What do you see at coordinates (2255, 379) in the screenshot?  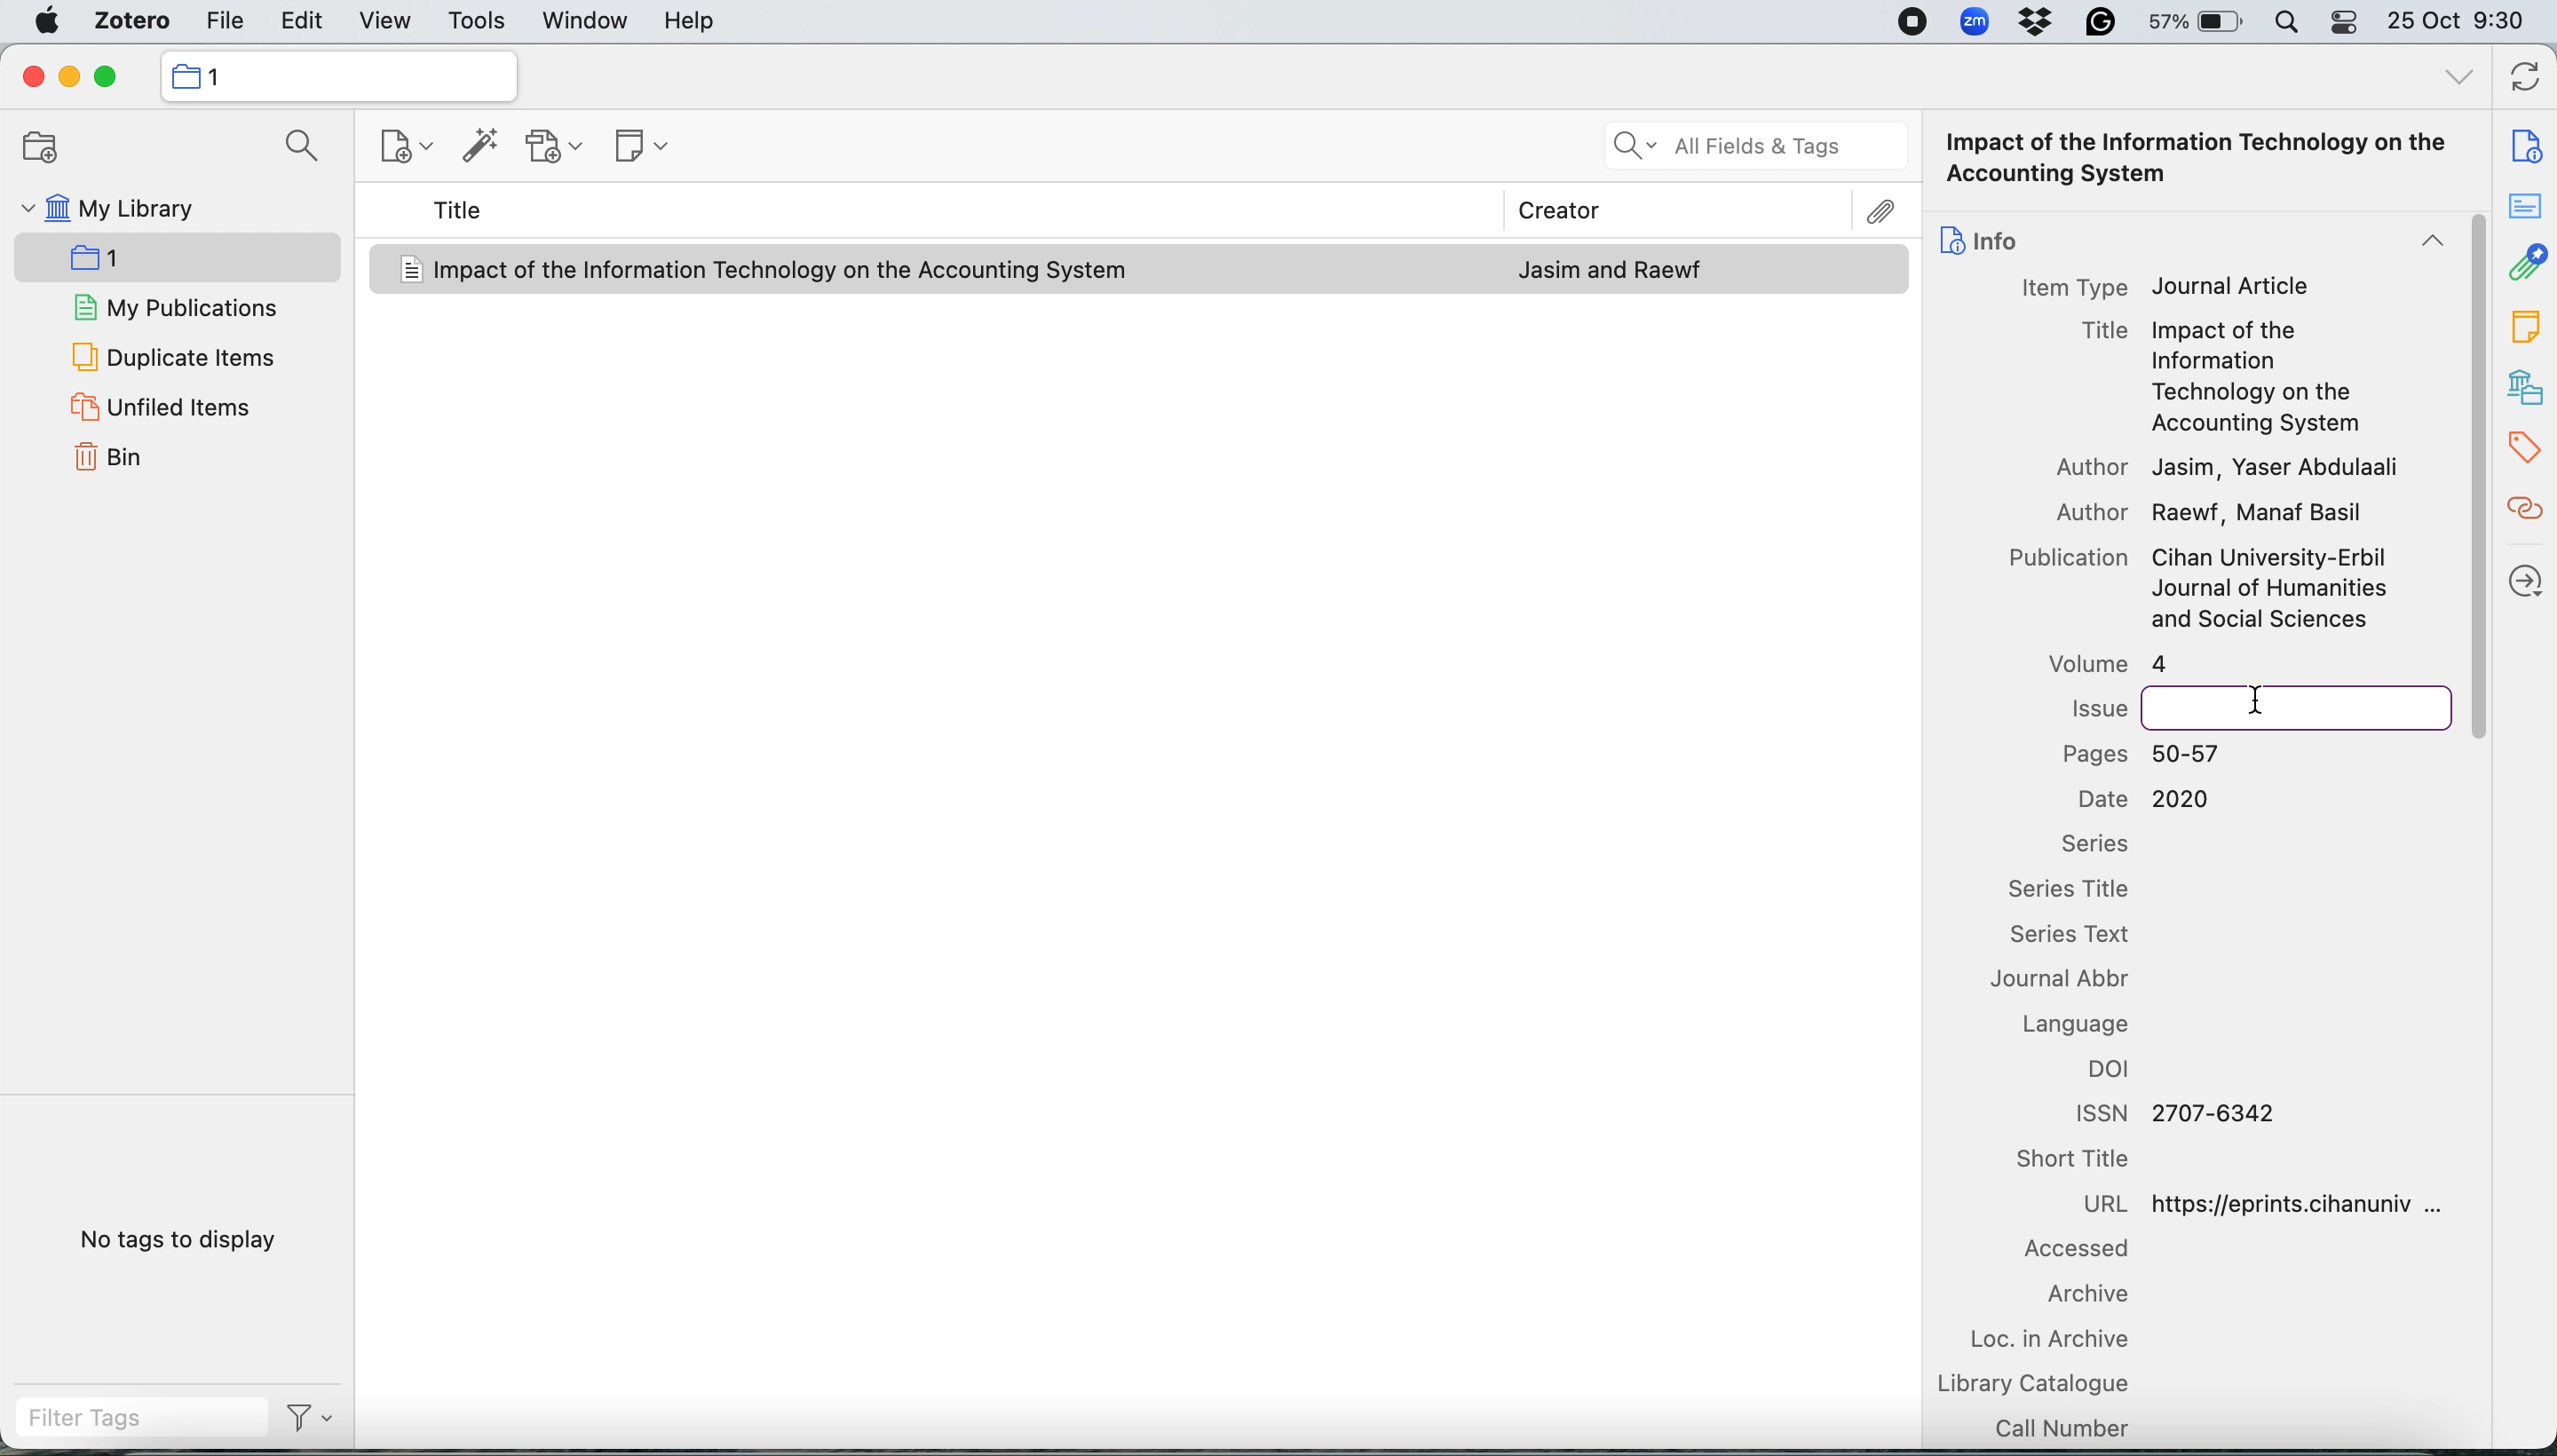 I see `Impact of the Information Technology on the Accounting System` at bounding box center [2255, 379].